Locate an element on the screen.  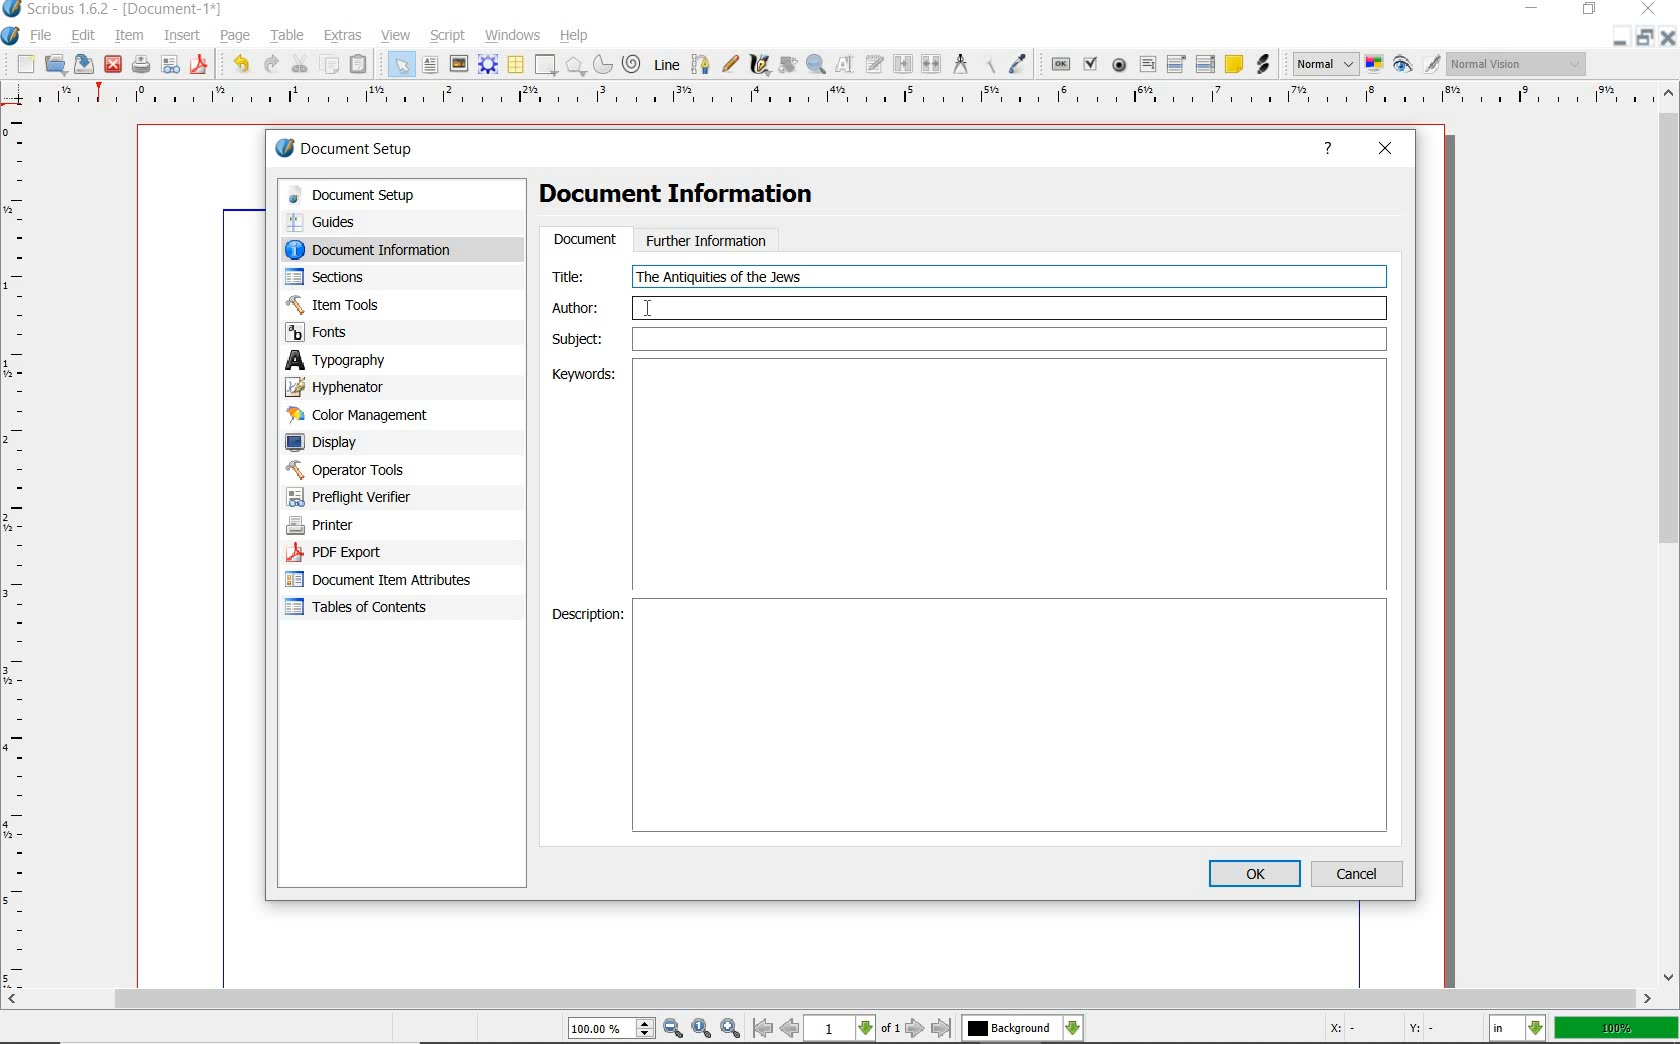
file is located at coordinates (42, 34).